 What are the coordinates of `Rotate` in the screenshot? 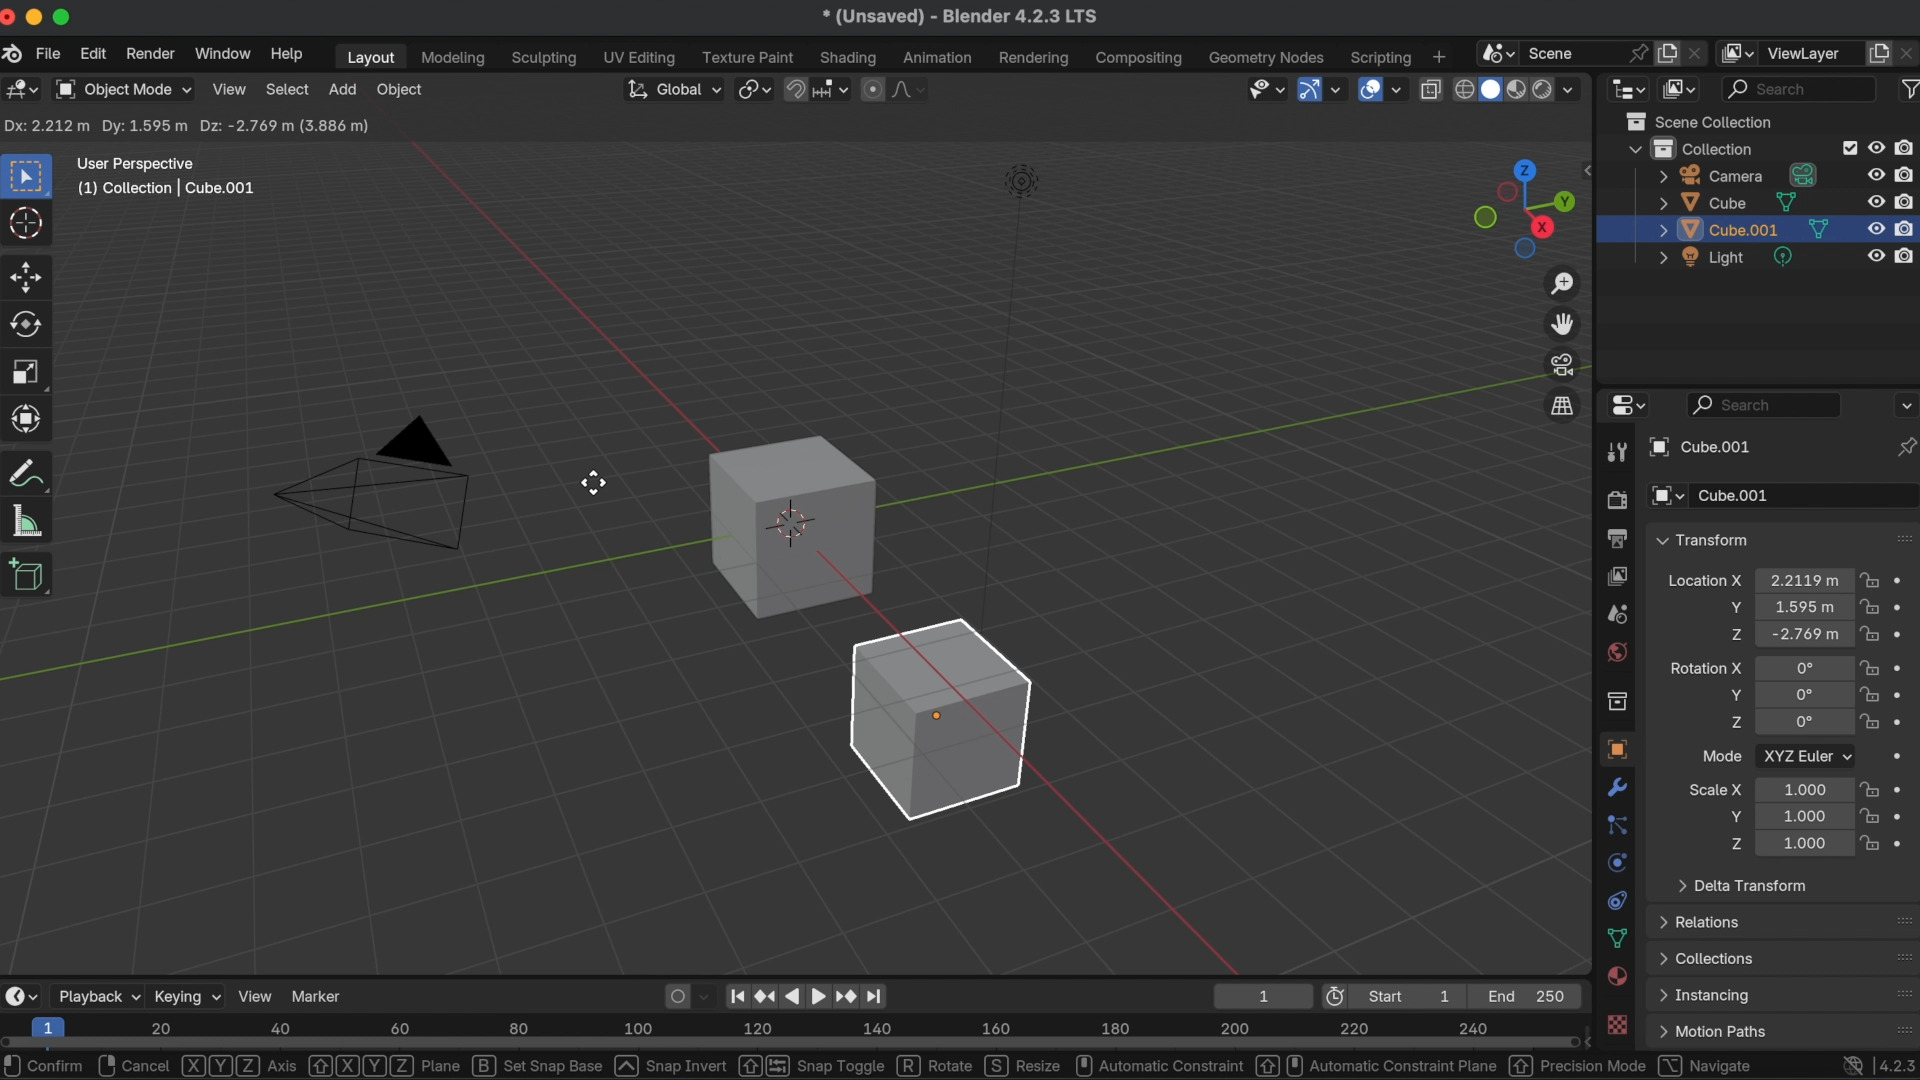 It's located at (936, 1065).